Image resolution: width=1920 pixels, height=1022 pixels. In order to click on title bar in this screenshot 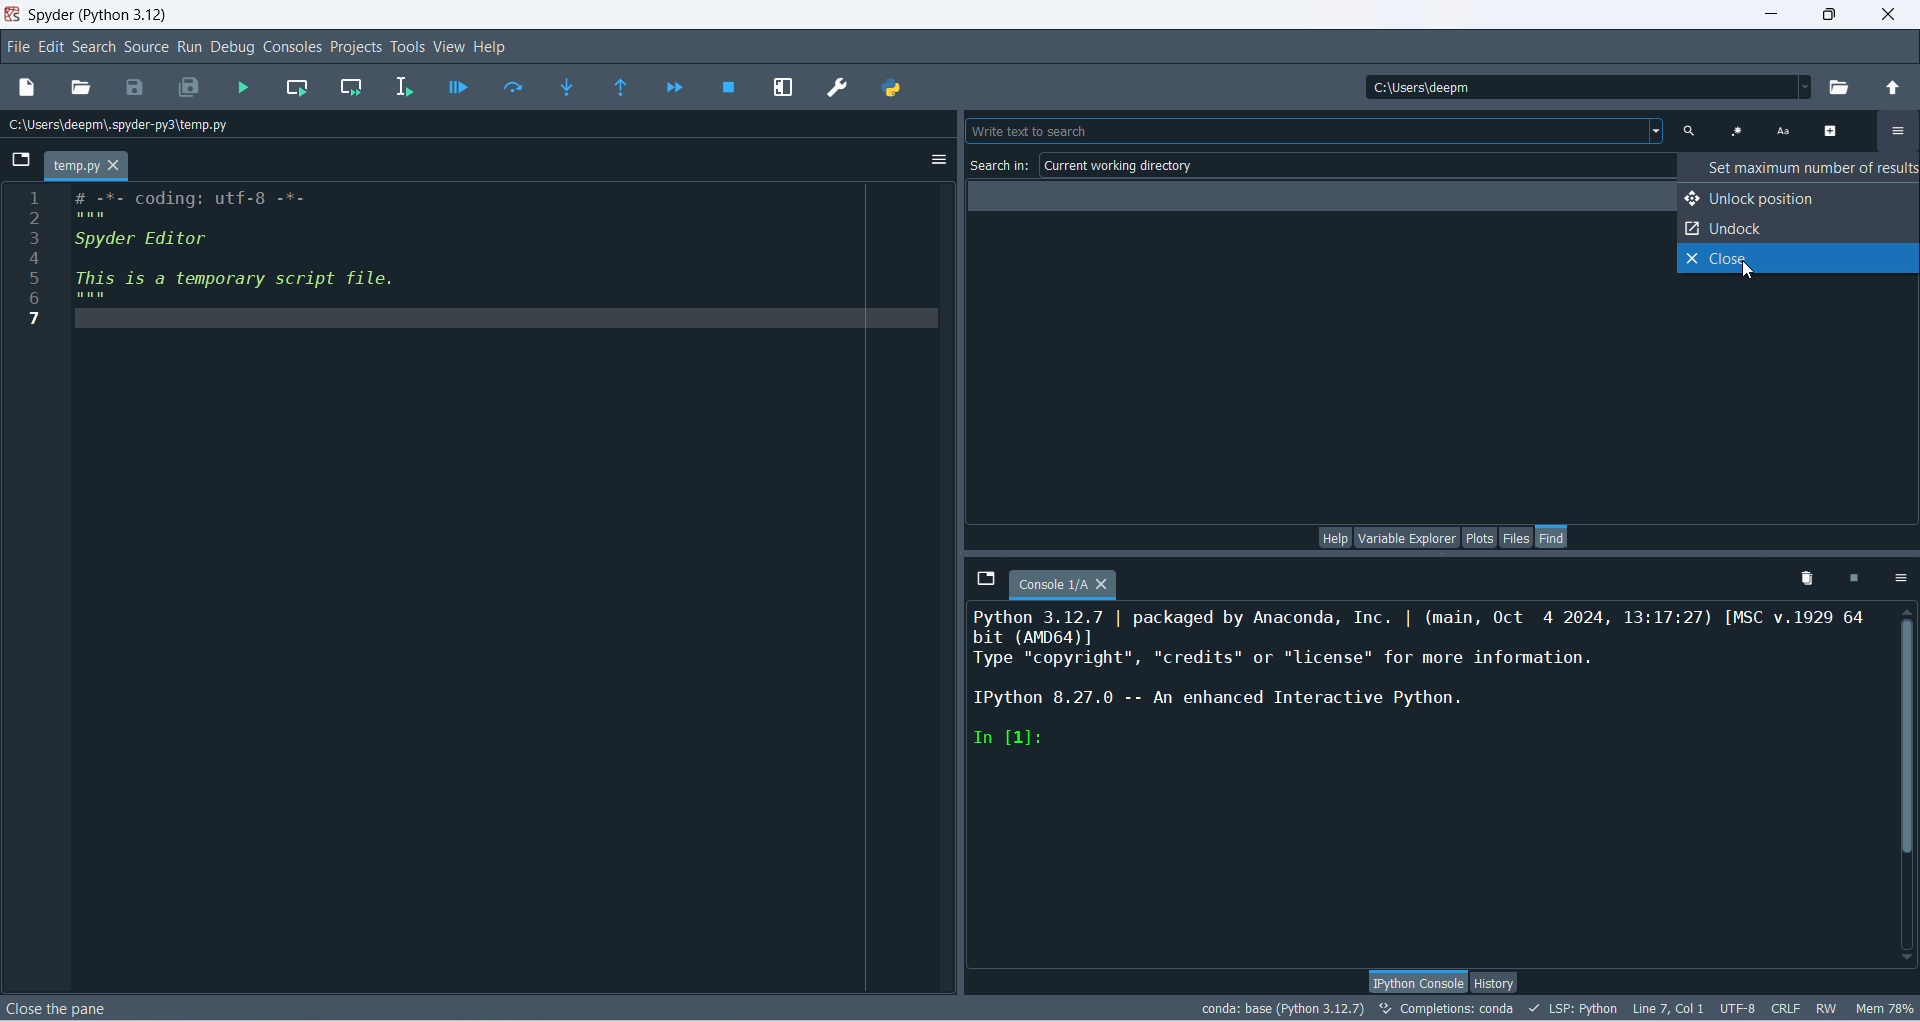, I will do `click(98, 13)`.